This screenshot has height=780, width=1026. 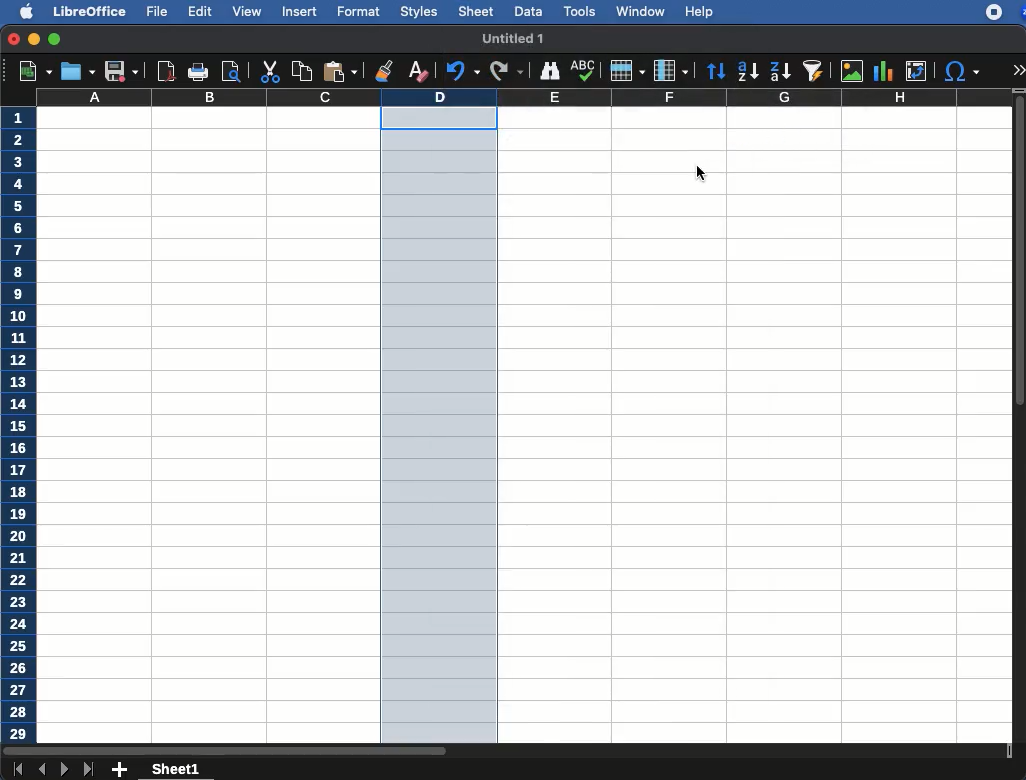 I want to click on image, so click(x=852, y=71).